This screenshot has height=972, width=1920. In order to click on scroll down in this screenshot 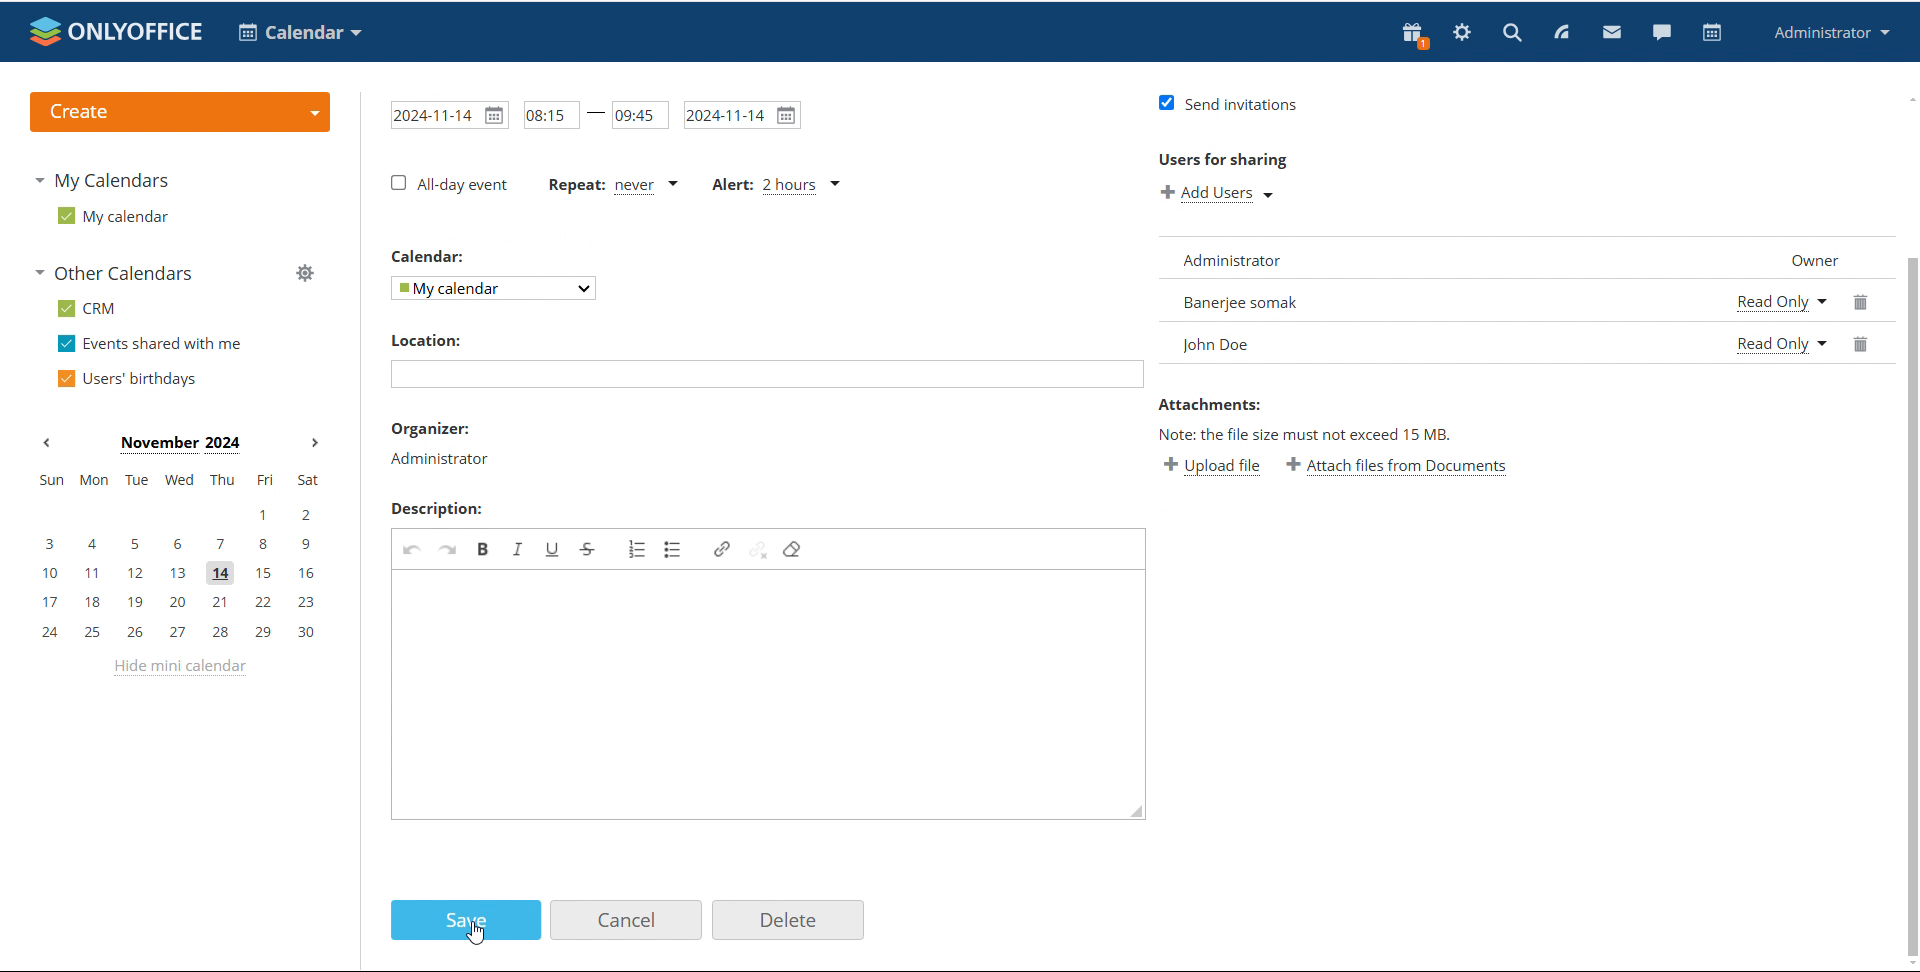, I will do `click(1908, 961)`.